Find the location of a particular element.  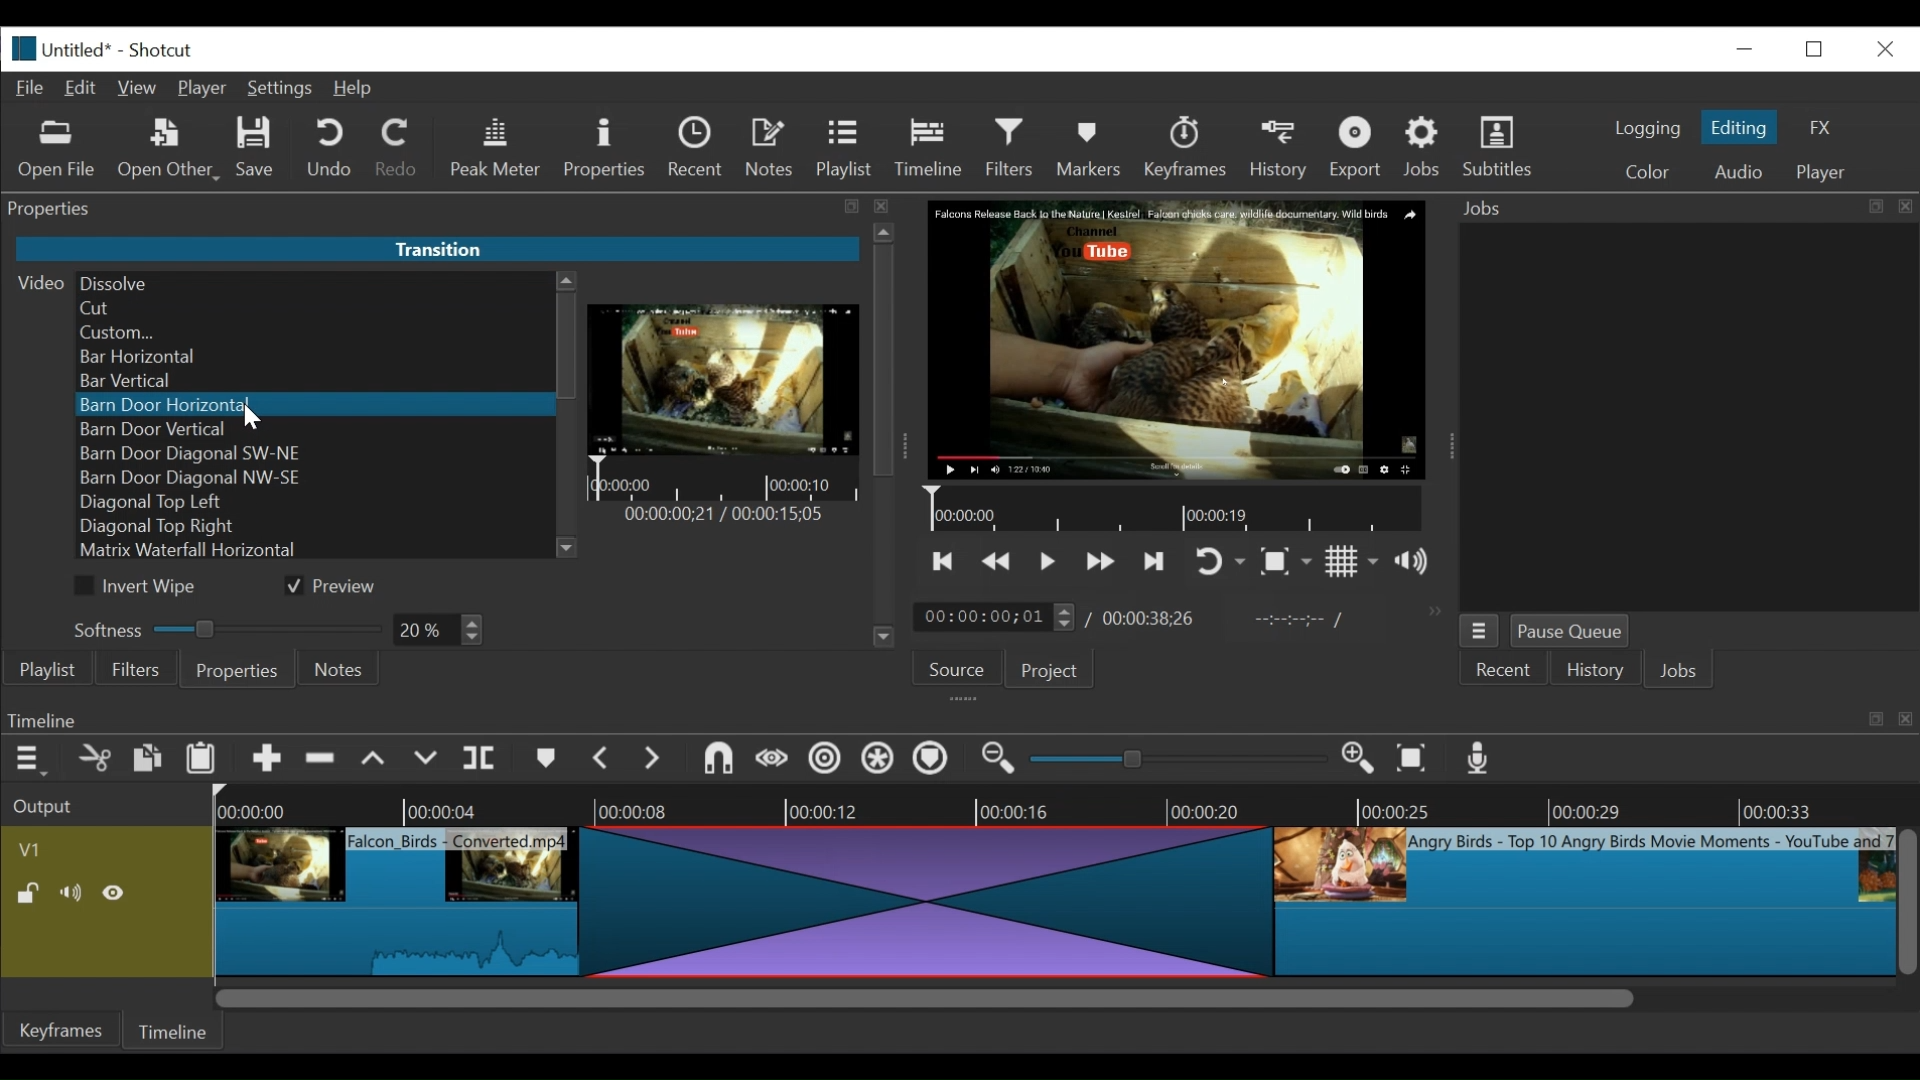

Timeline is located at coordinates (1066, 805).